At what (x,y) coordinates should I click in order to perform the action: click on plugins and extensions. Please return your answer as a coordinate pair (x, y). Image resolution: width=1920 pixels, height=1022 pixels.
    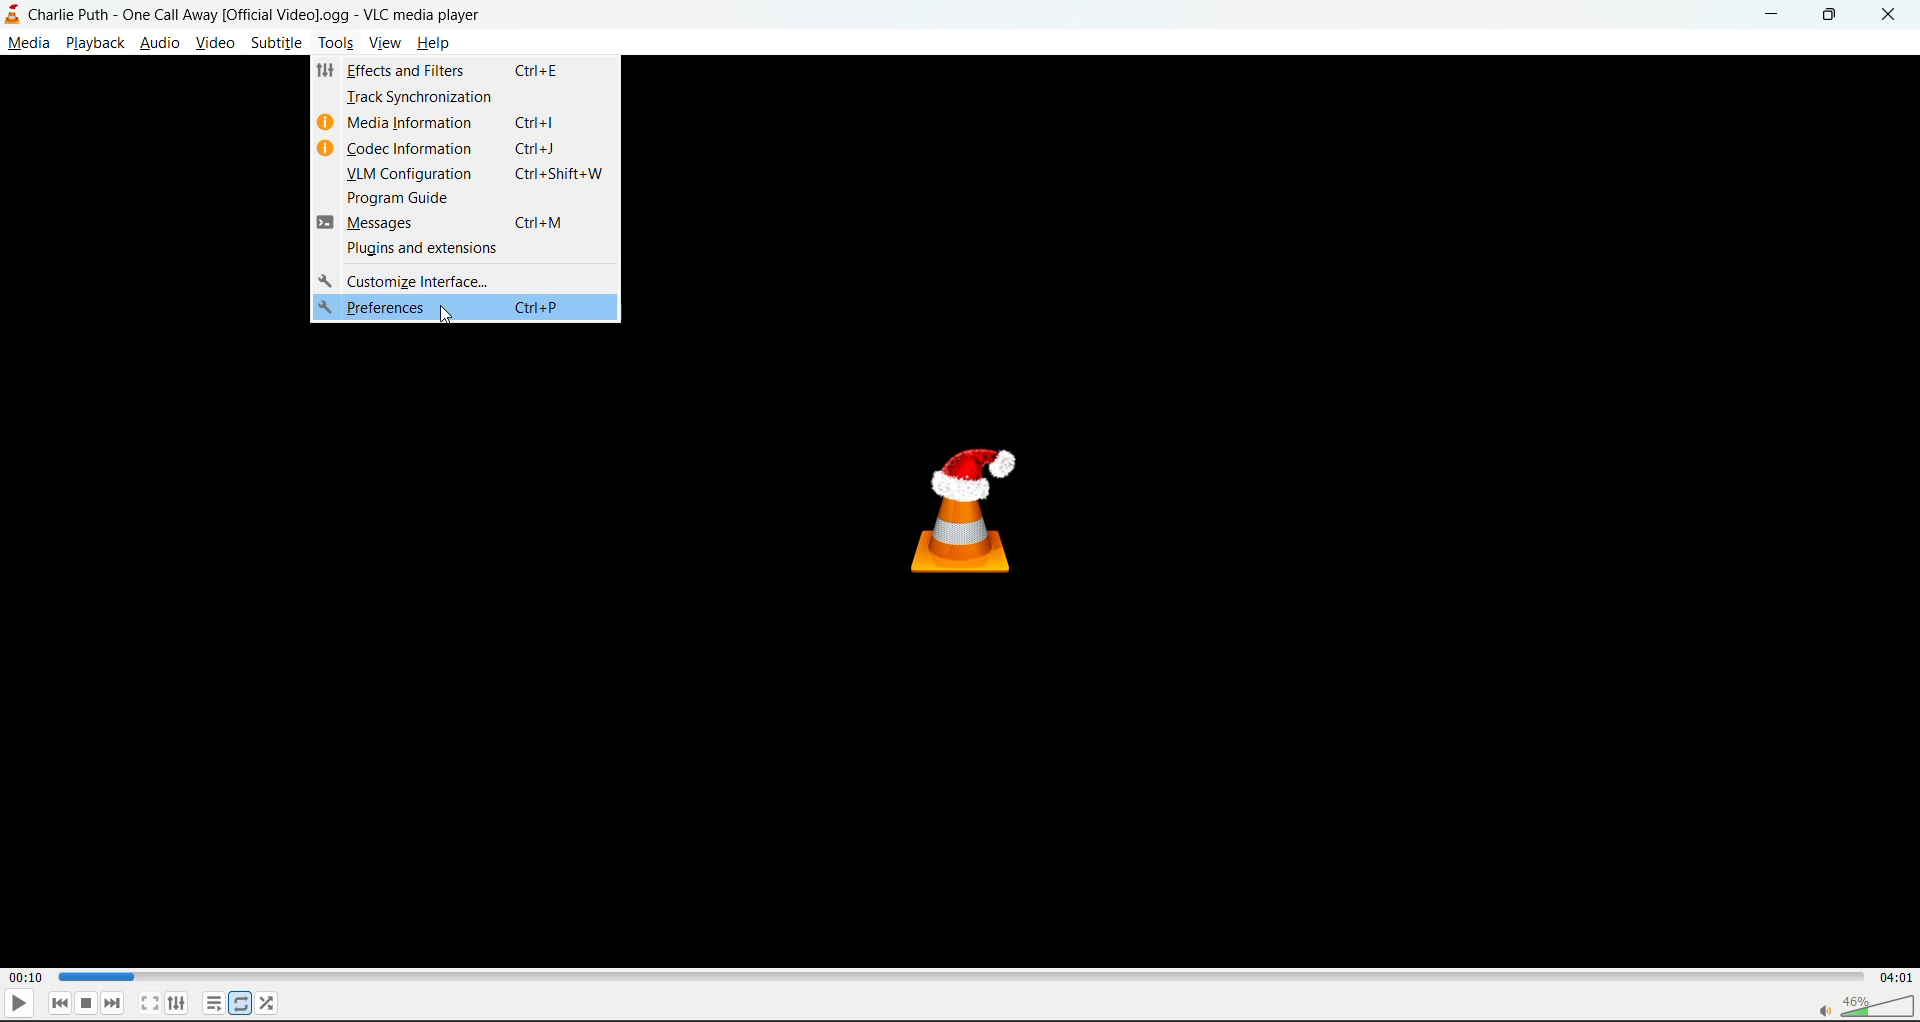
    Looking at the image, I should click on (480, 249).